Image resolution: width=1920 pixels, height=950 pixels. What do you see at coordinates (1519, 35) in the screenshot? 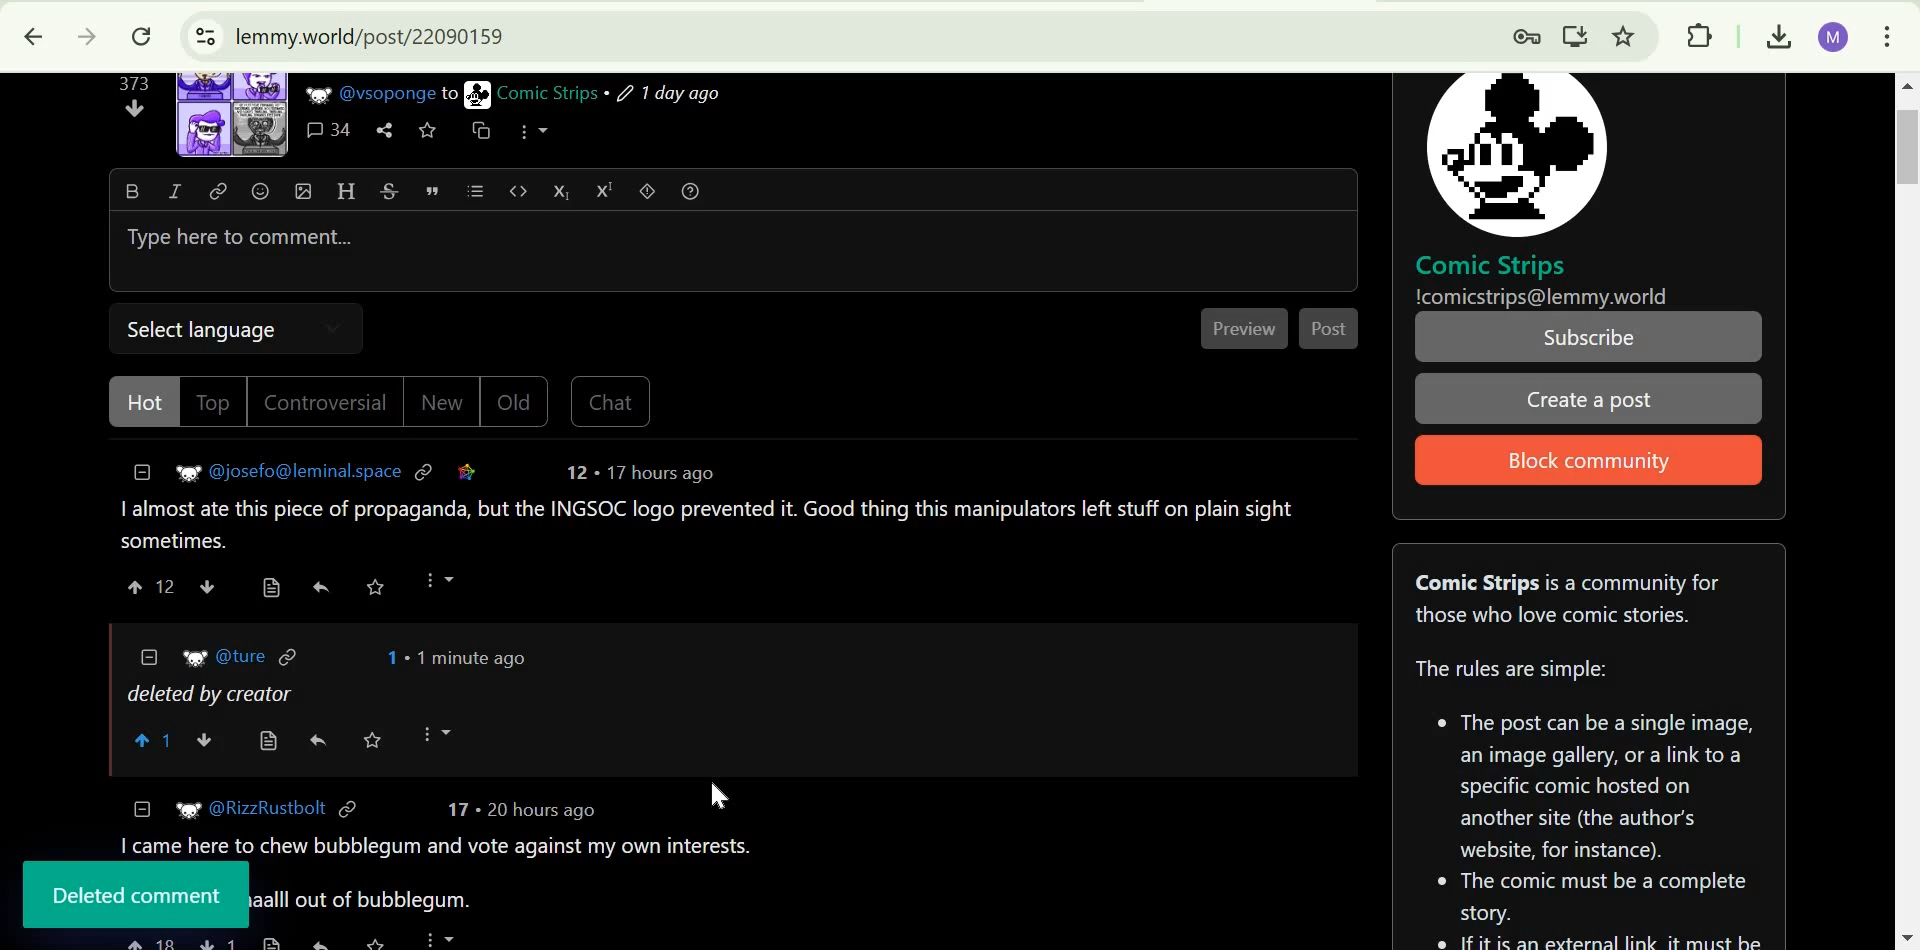
I see `manage passwords` at bounding box center [1519, 35].